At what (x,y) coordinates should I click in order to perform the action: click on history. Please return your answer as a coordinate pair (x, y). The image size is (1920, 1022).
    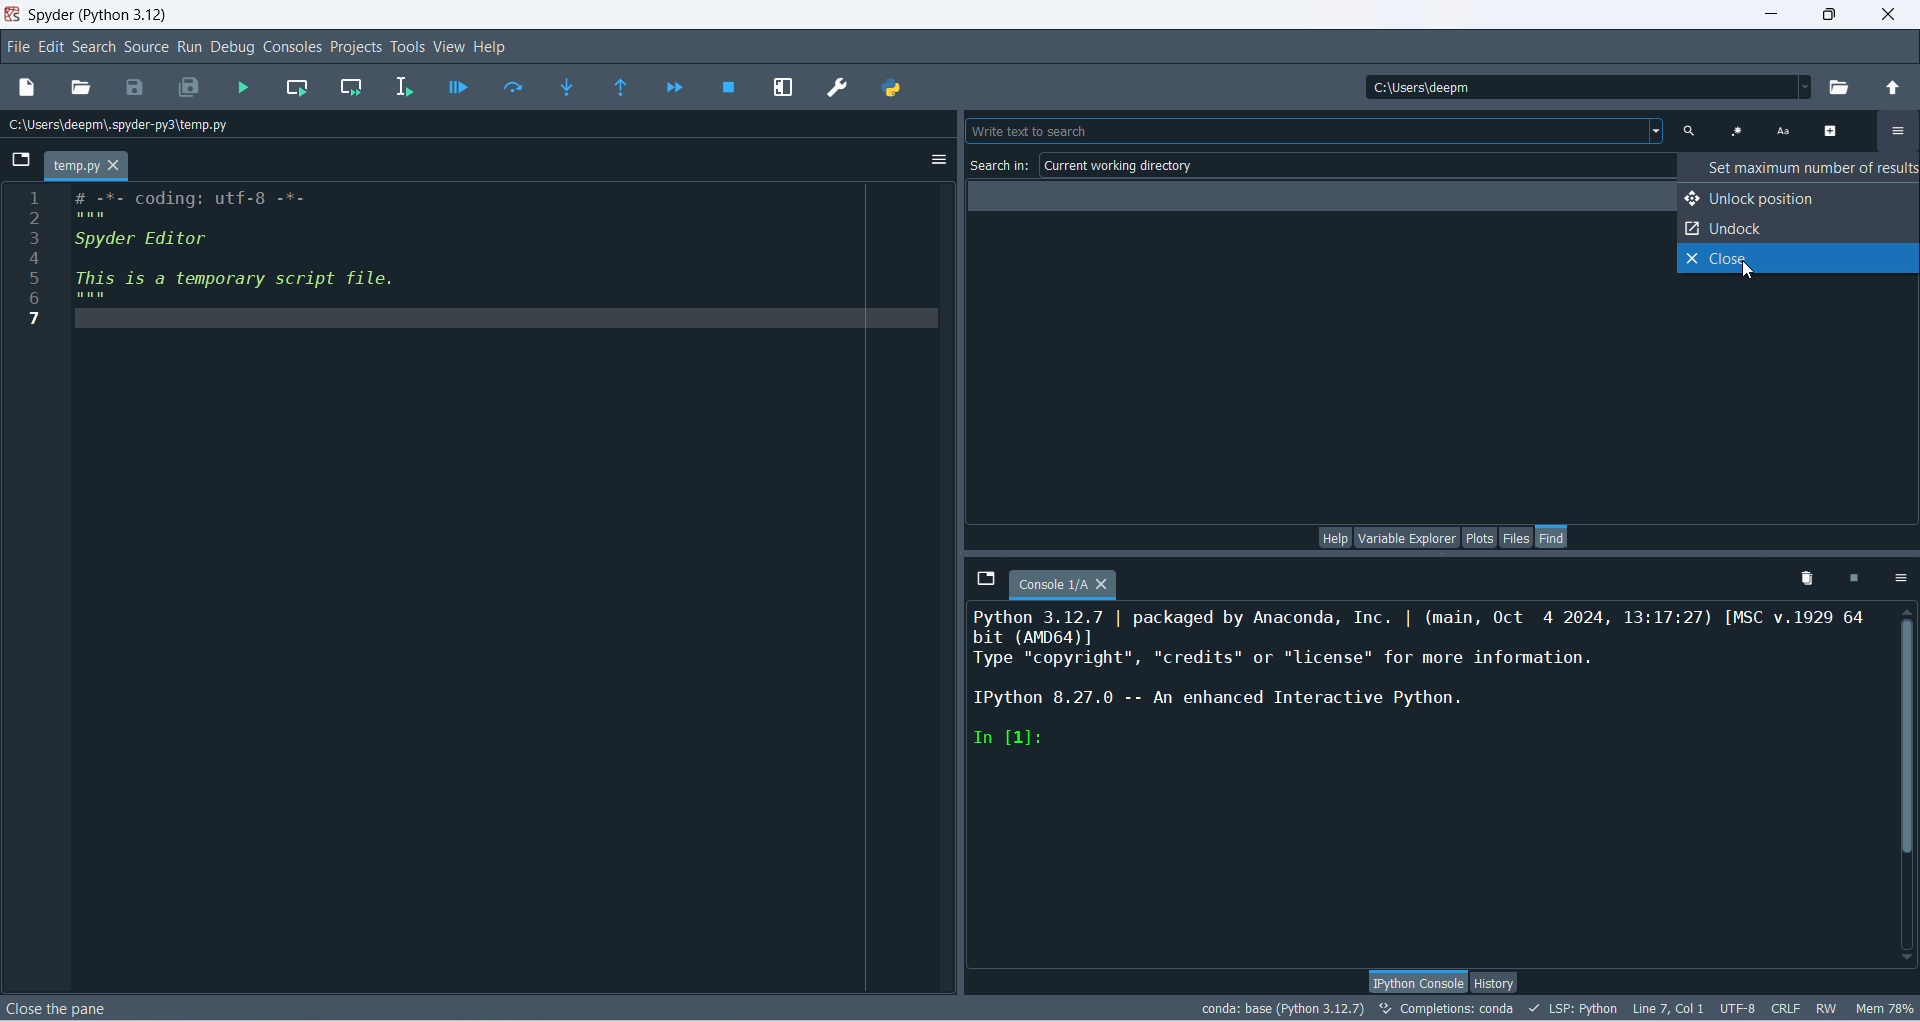
    Looking at the image, I should click on (1493, 984).